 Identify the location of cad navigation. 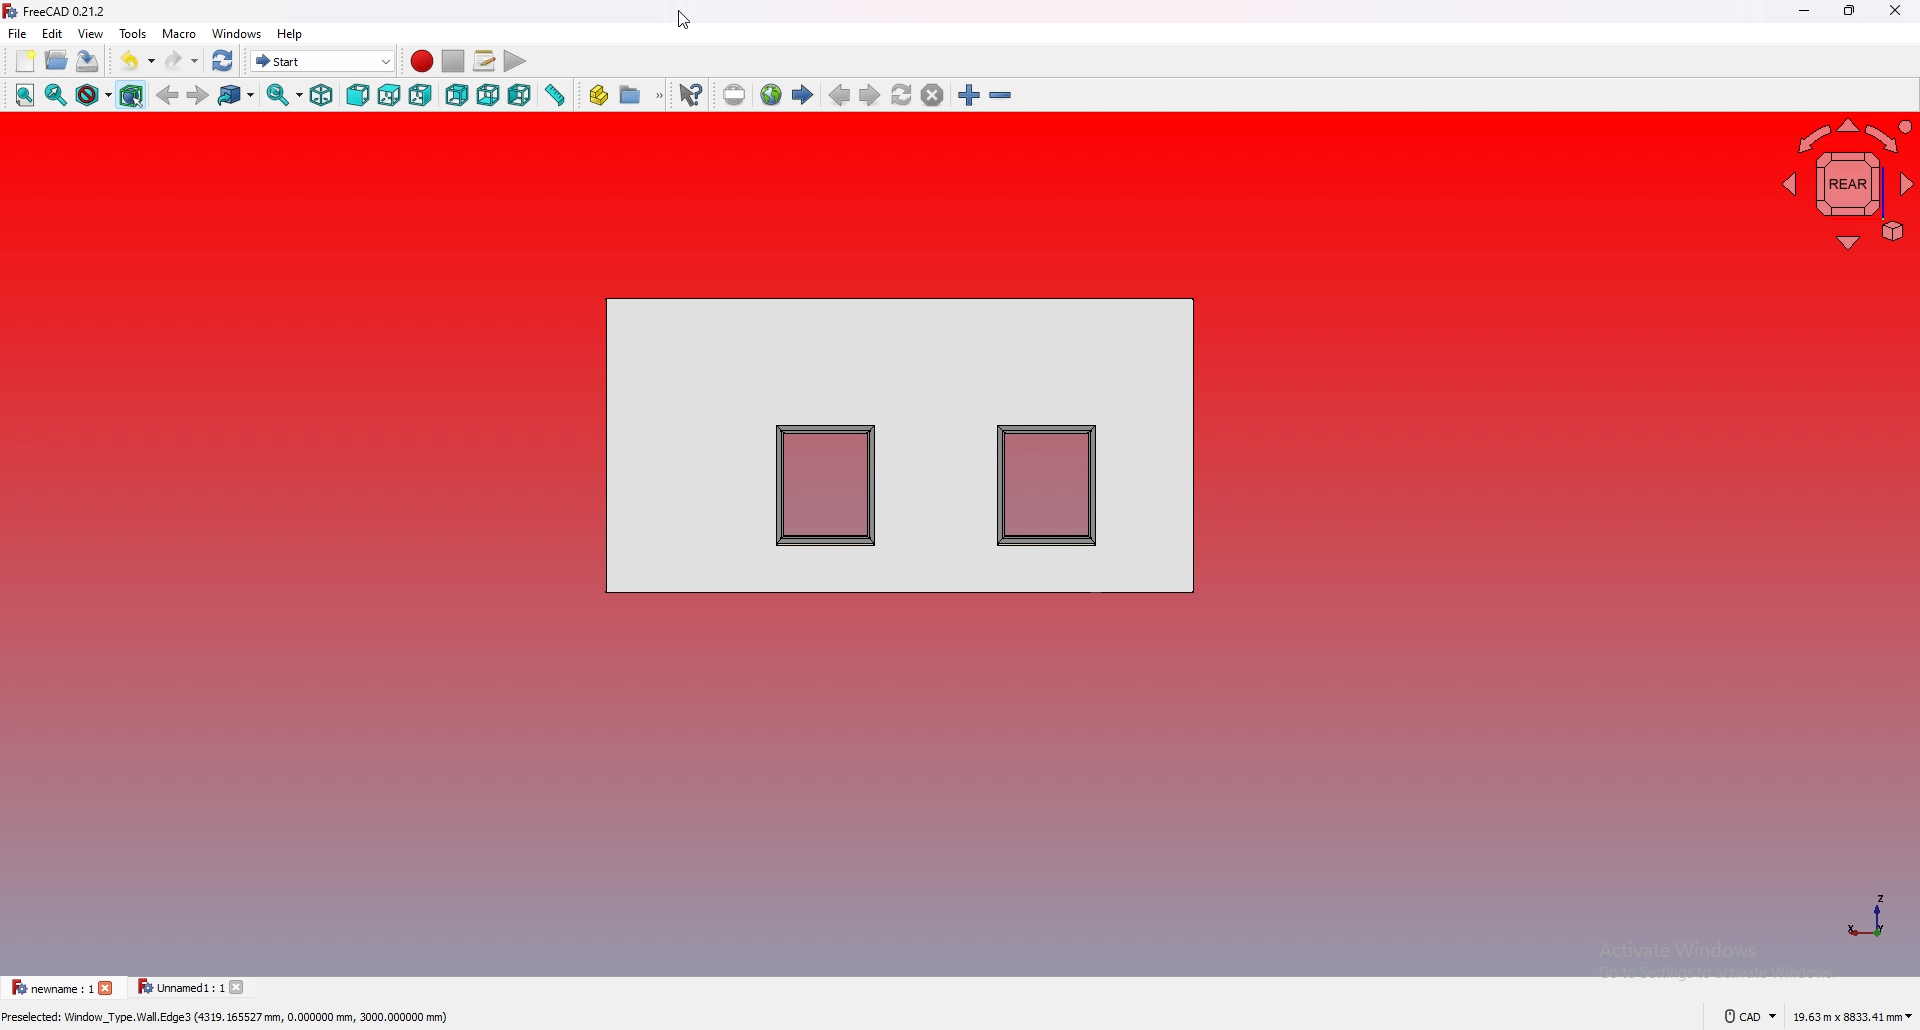
(1749, 1017).